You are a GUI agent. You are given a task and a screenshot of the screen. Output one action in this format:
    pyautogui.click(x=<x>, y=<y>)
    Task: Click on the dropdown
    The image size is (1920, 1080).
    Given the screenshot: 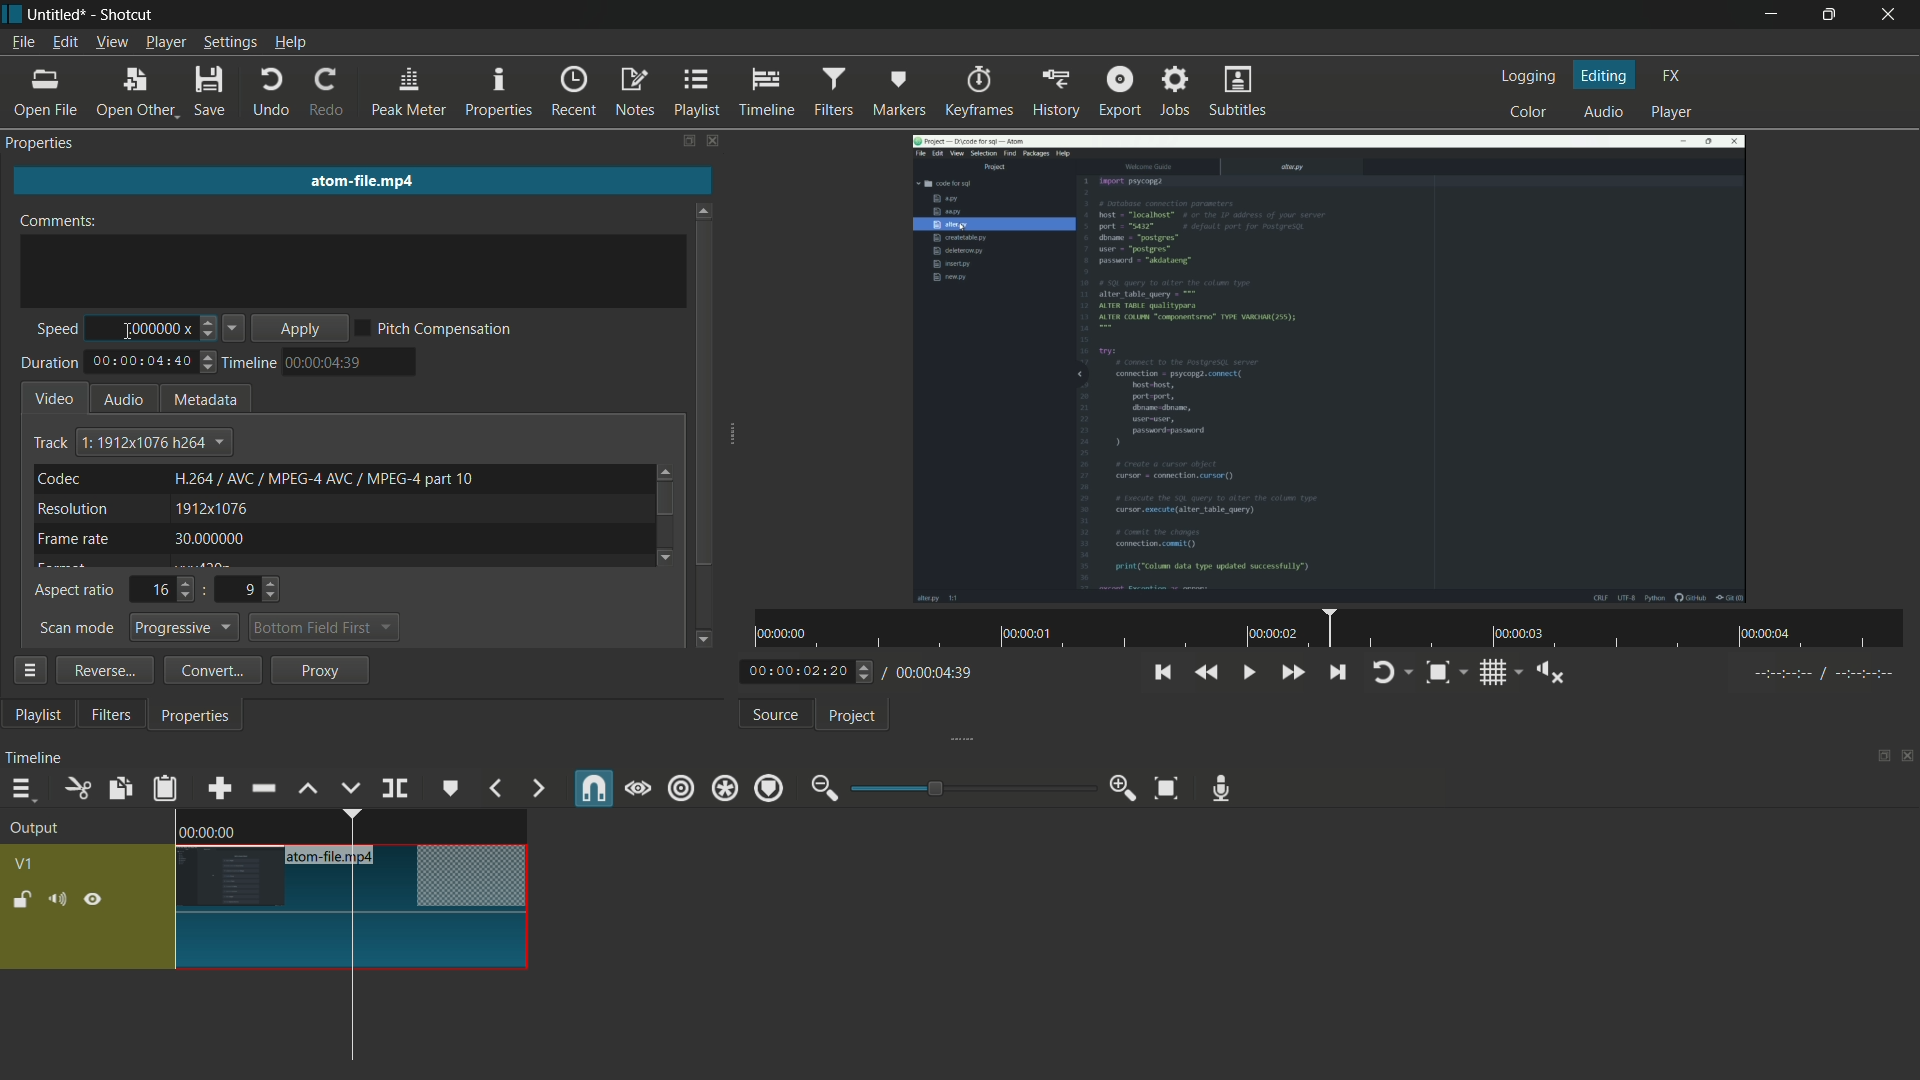 What is the action you would take?
    pyautogui.click(x=386, y=629)
    